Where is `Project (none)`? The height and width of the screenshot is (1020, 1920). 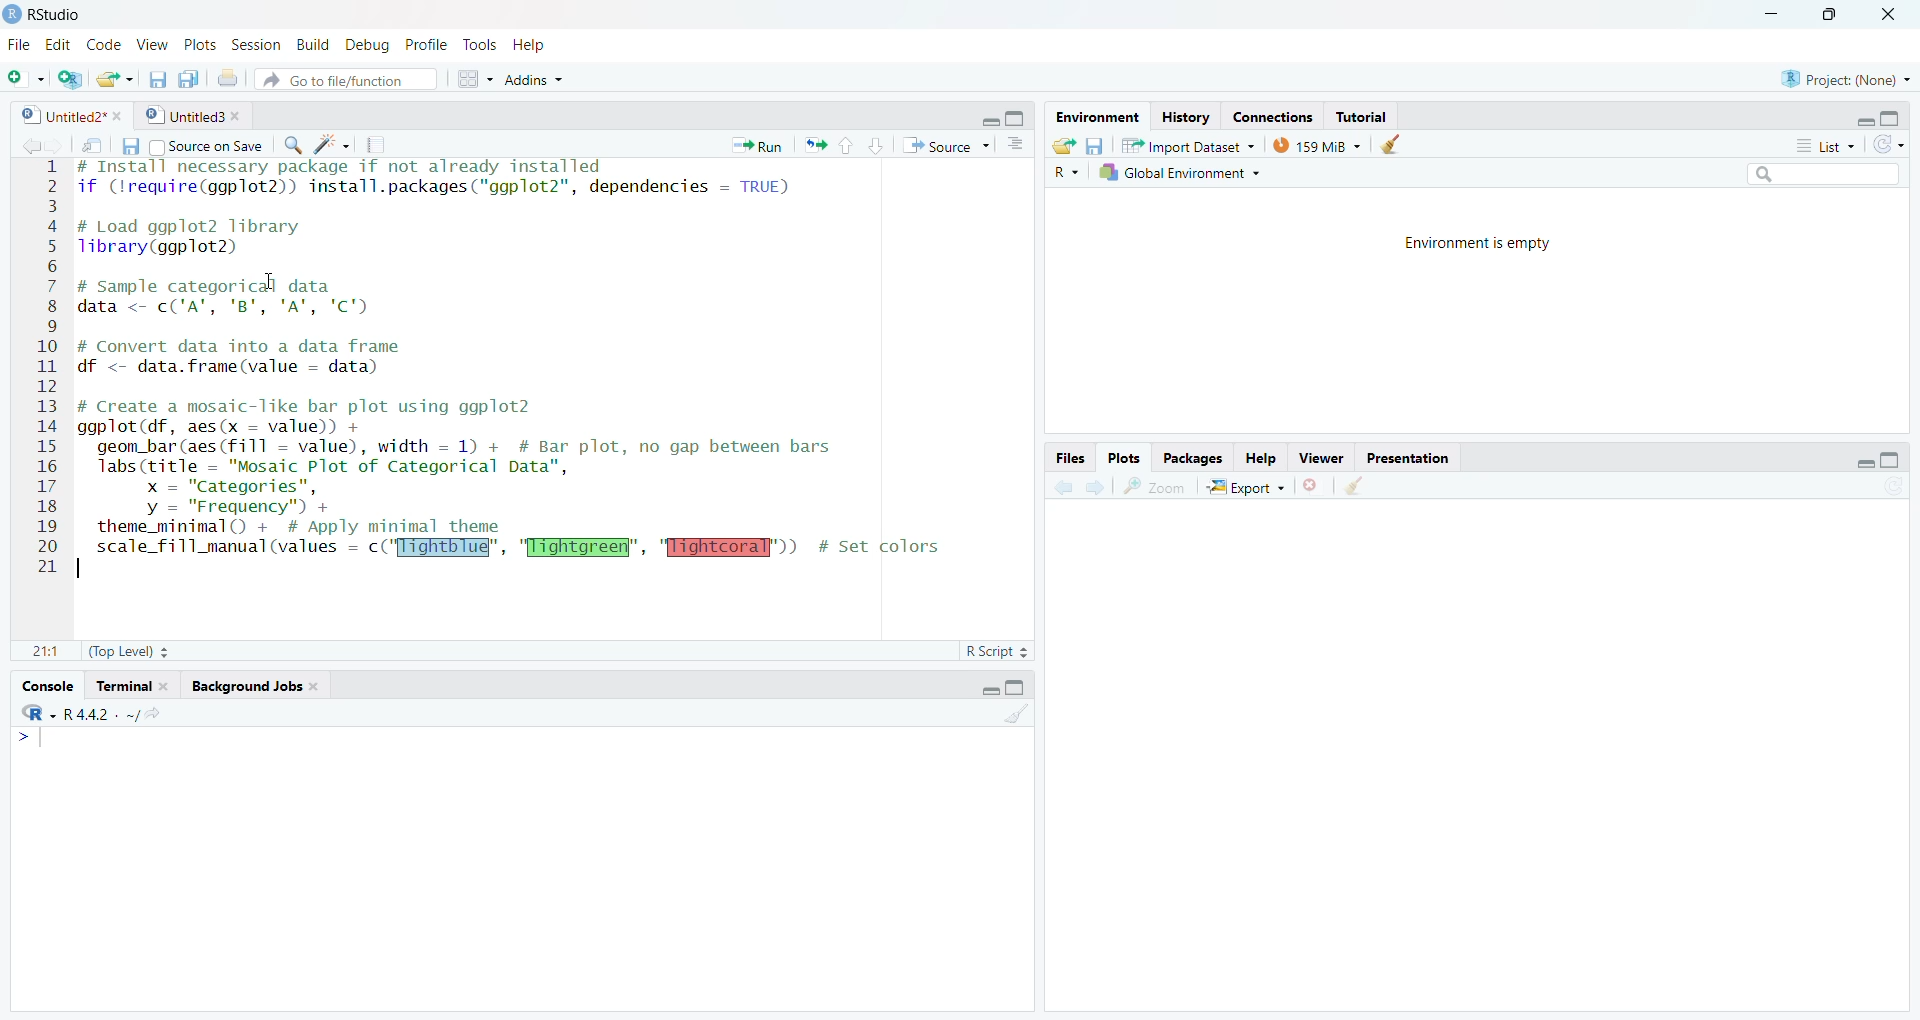 Project (none) is located at coordinates (1844, 77).